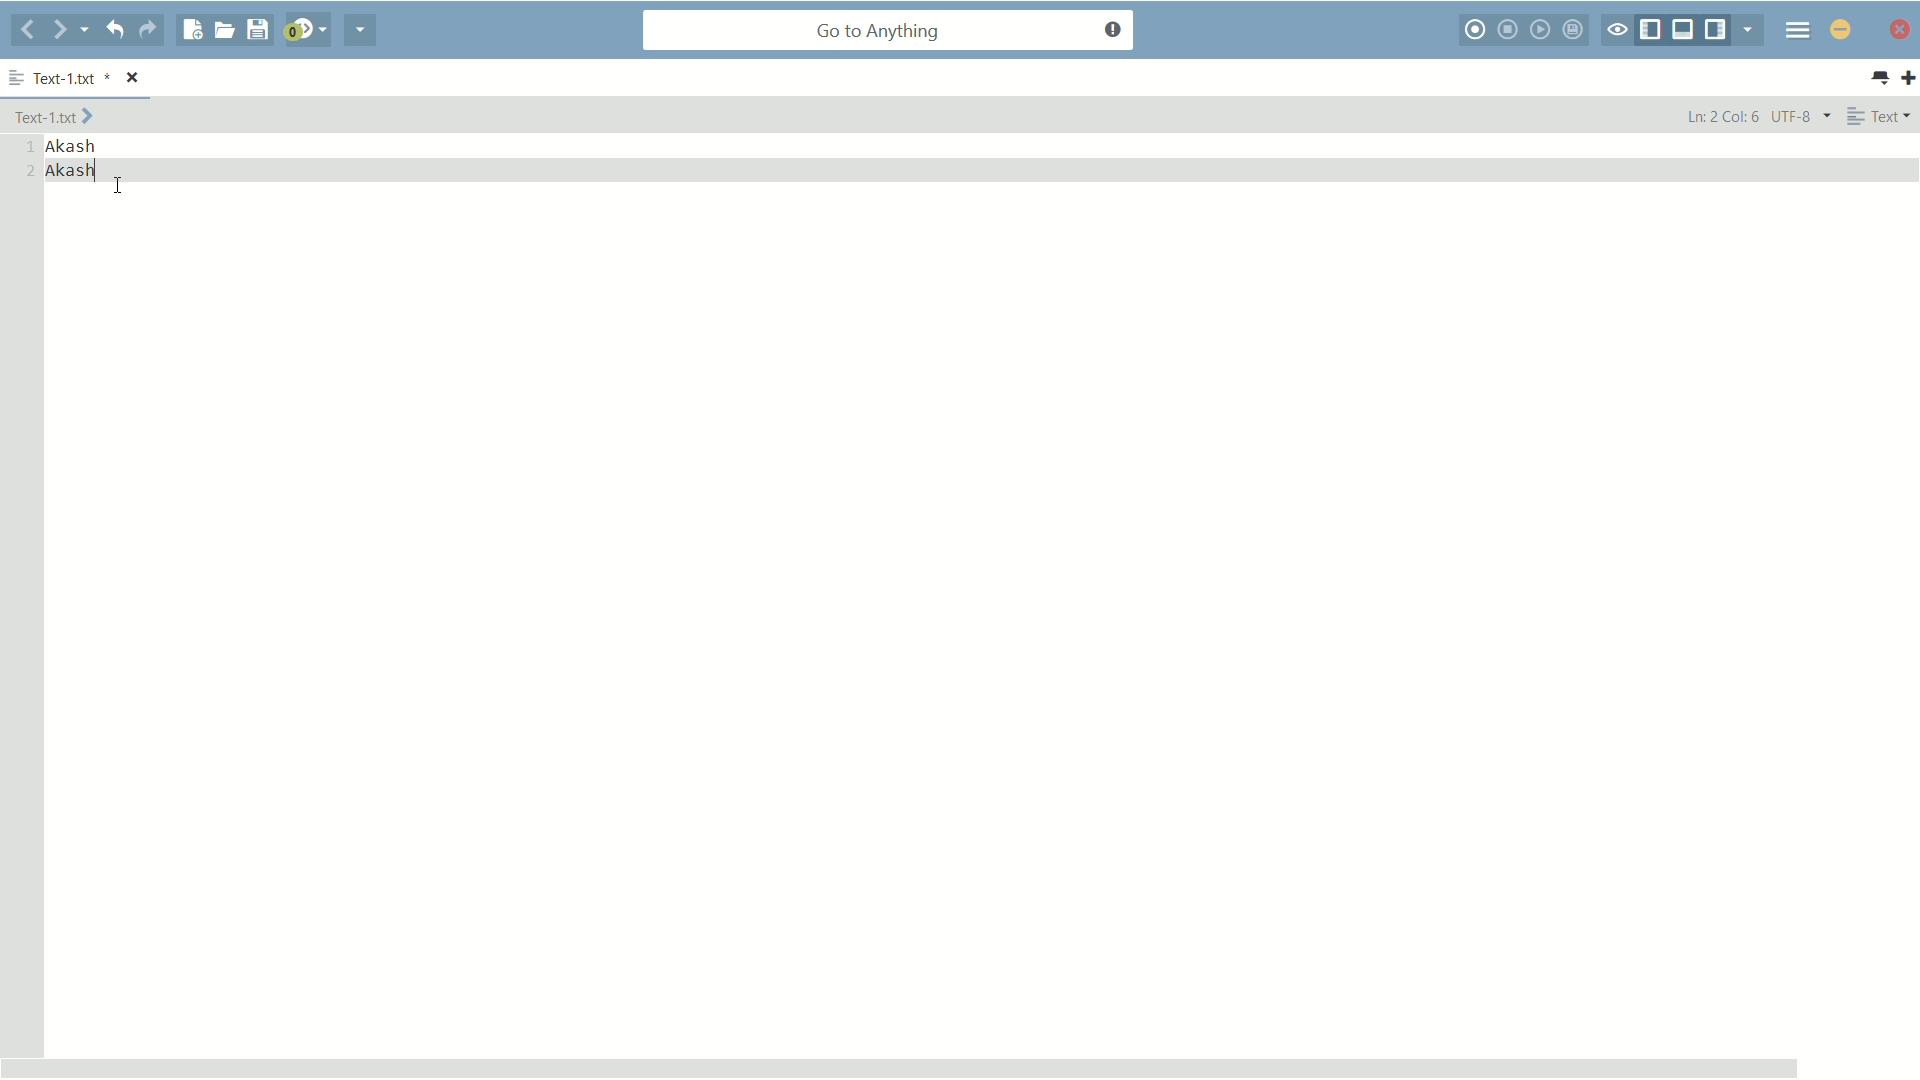  I want to click on text-1 File, so click(56, 115).